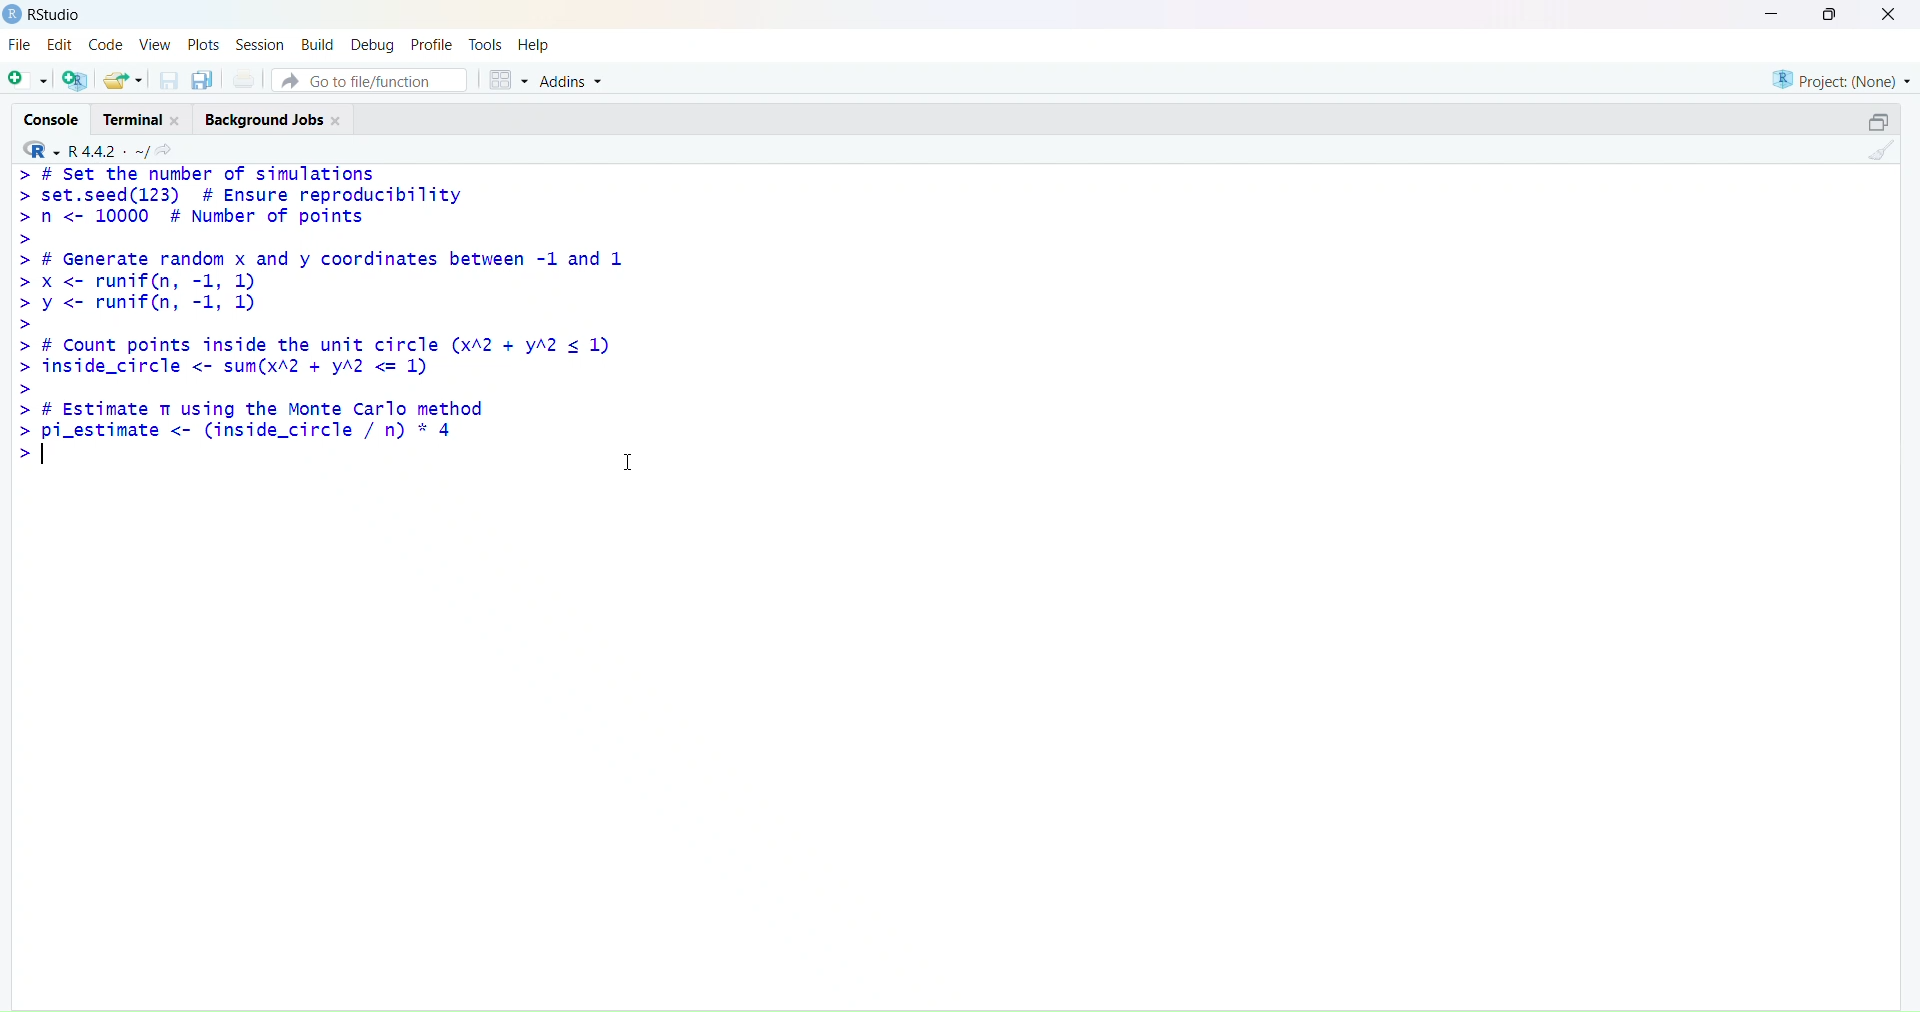 The image size is (1920, 1012). I want to click on Text Cursor, so click(623, 461).